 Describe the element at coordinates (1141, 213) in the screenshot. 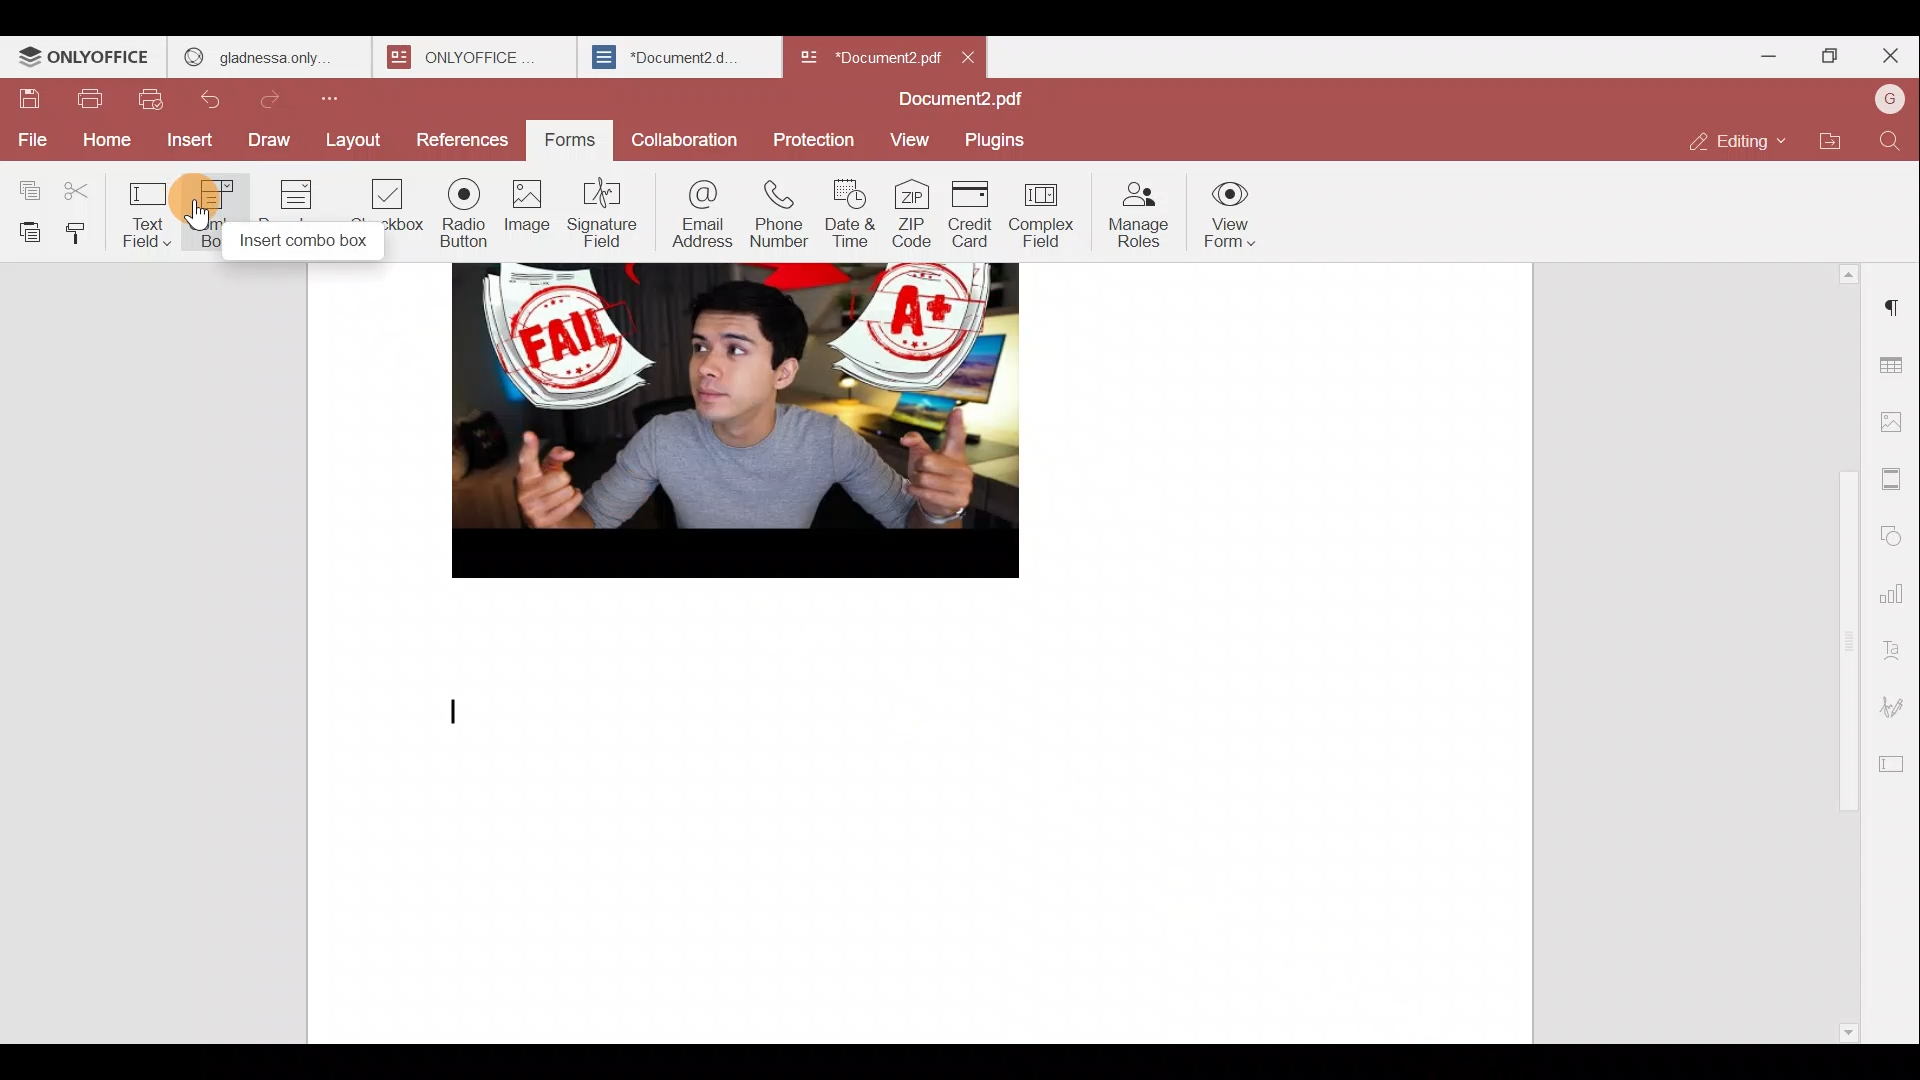

I see `Manage roles` at that location.